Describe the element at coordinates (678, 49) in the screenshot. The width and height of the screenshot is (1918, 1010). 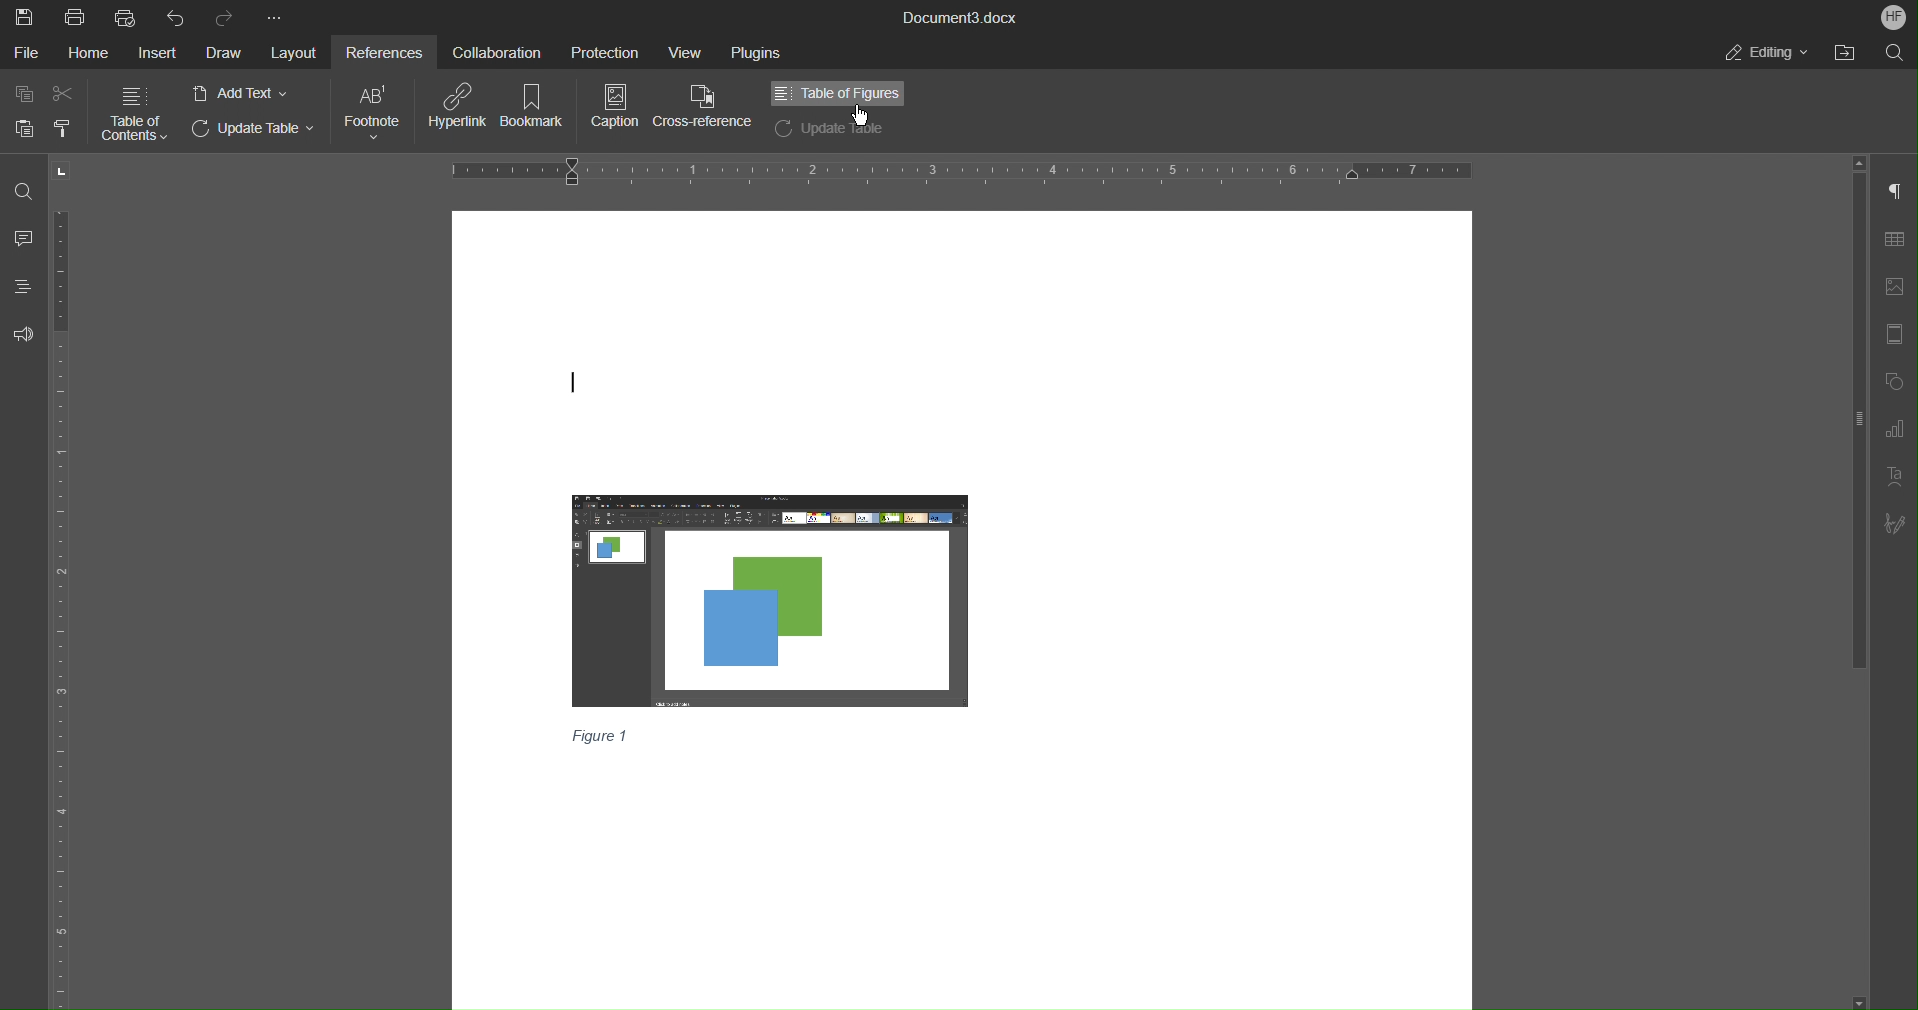
I see `View ` at that location.